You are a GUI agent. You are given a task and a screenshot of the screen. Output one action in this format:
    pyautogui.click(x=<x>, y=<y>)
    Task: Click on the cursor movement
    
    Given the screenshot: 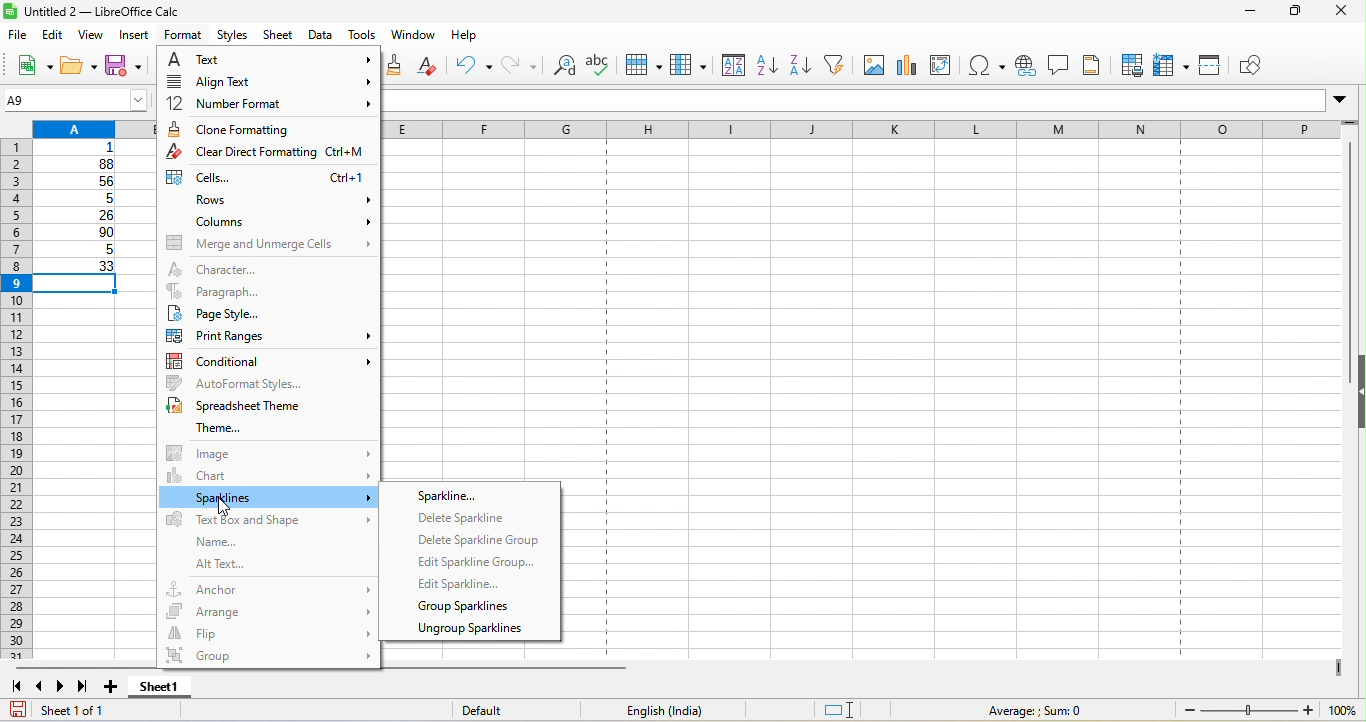 What is the action you would take?
    pyautogui.click(x=223, y=507)
    